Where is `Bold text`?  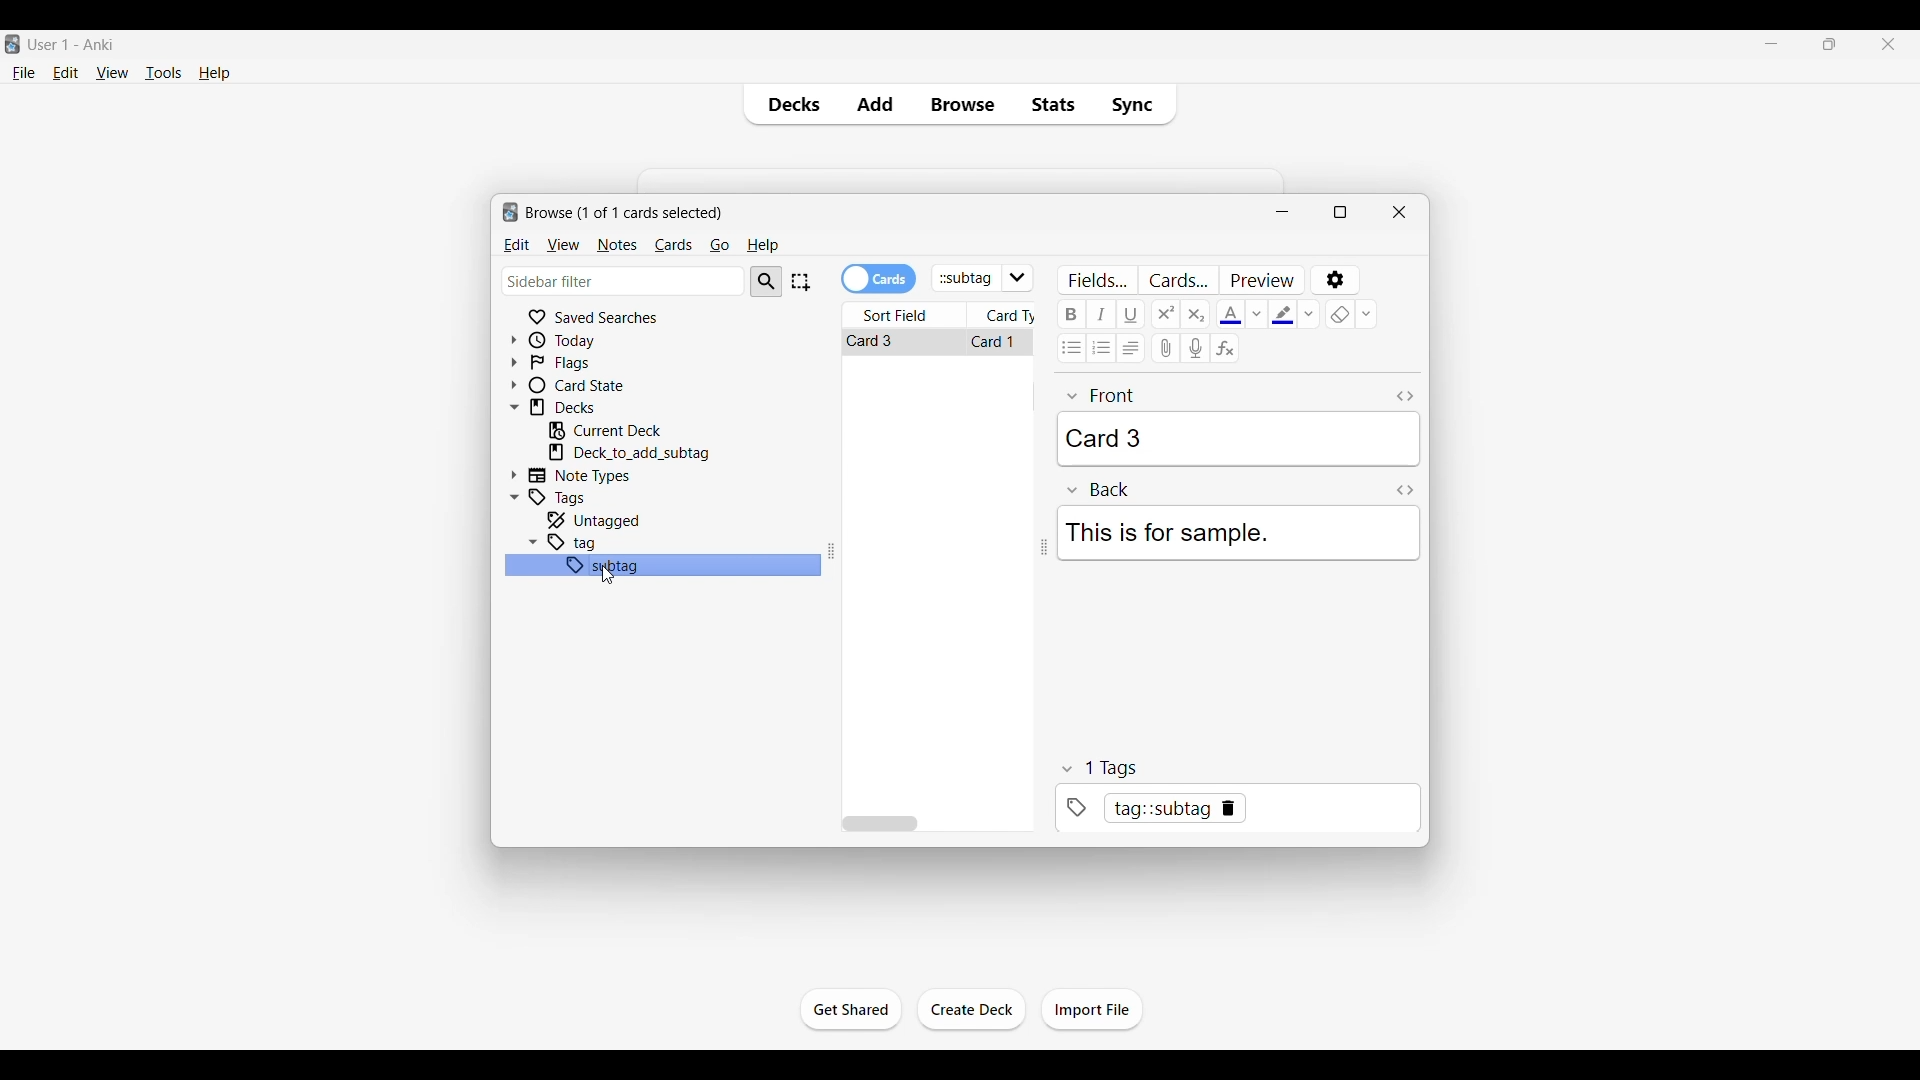 Bold text is located at coordinates (1071, 314).